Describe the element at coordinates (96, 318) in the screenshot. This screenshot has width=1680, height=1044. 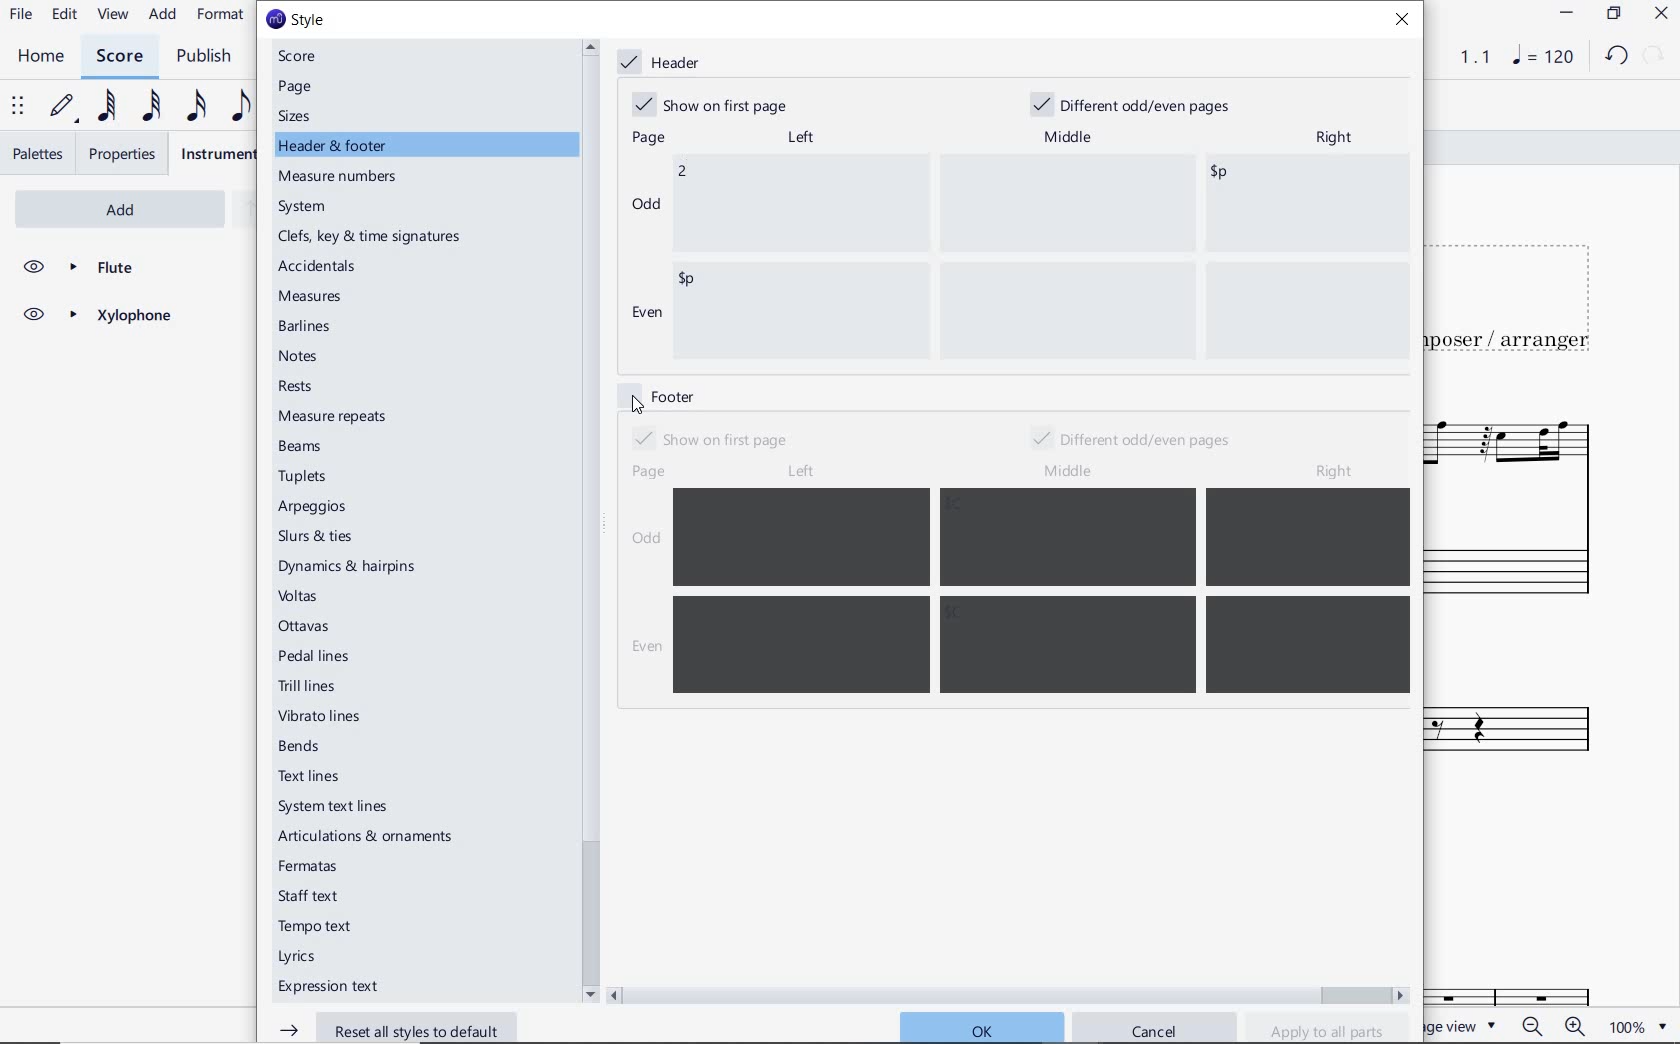
I see `XYLOPHONE` at that location.